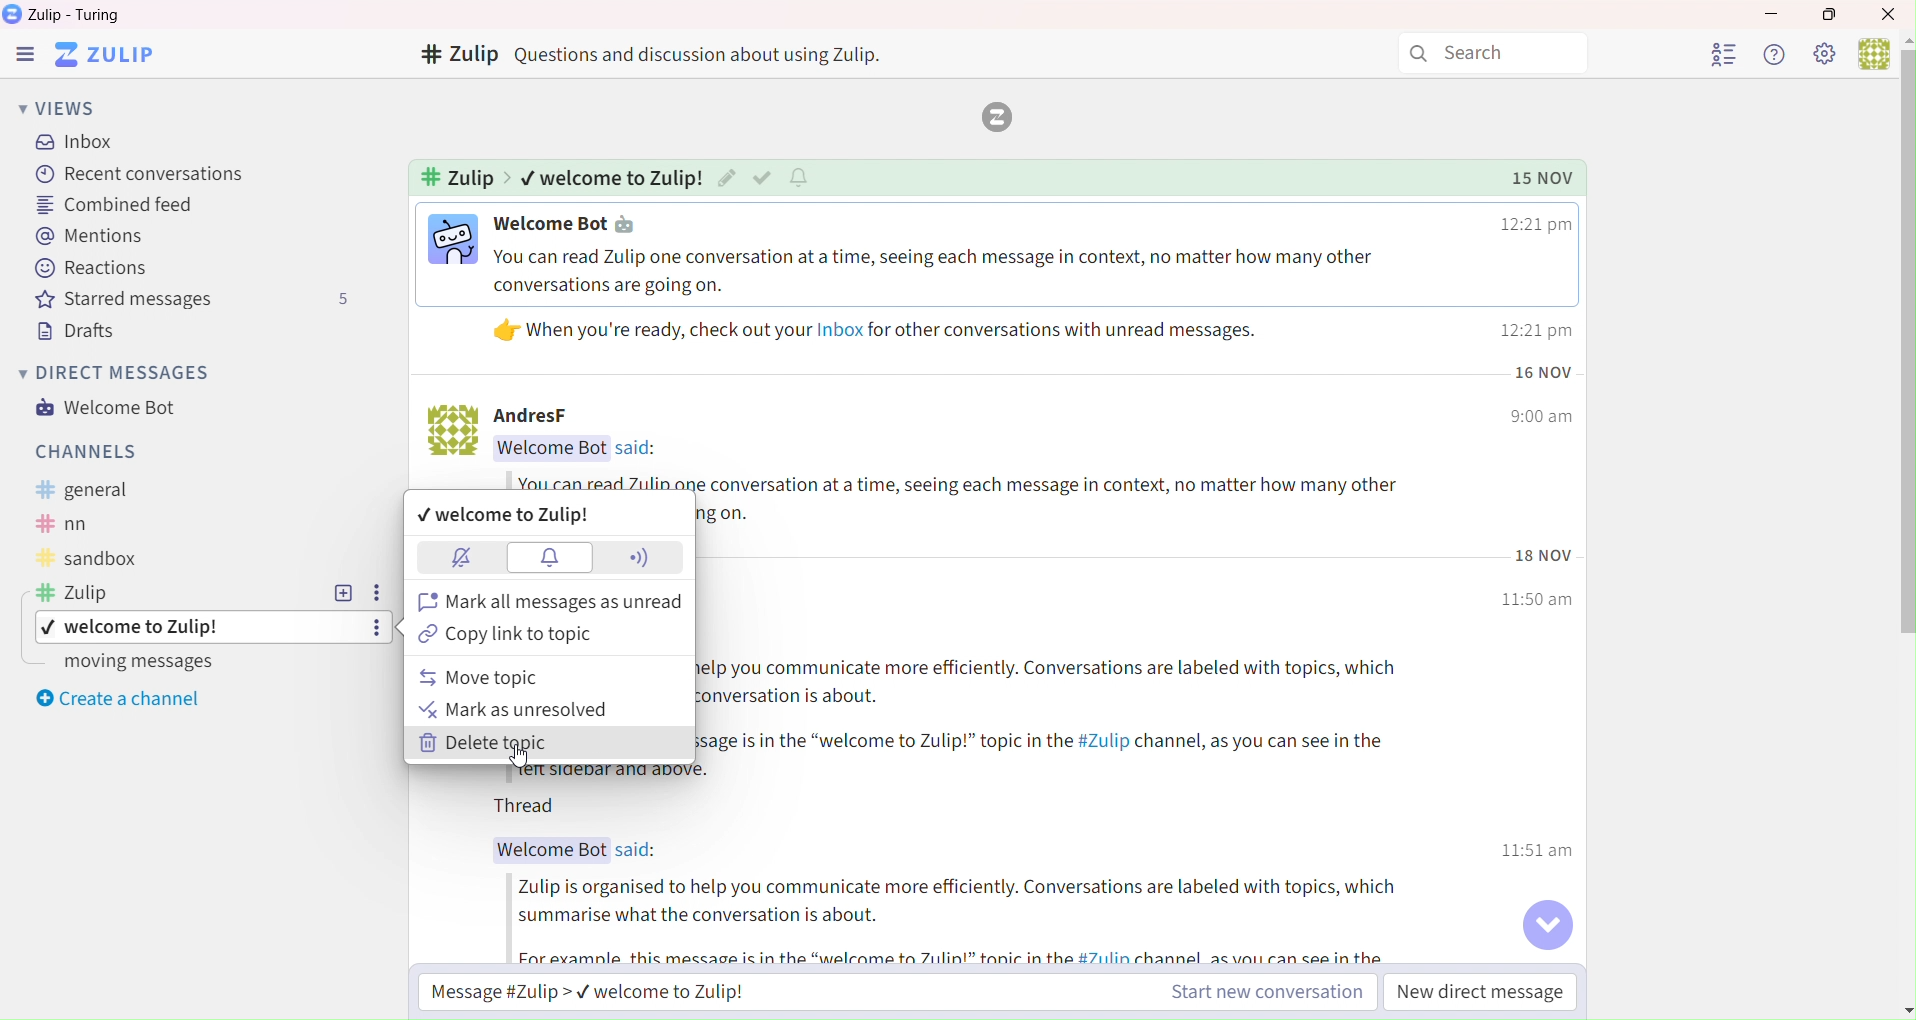 This screenshot has width=1916, height=1020. I want to click on Help, so click(1778, 57).